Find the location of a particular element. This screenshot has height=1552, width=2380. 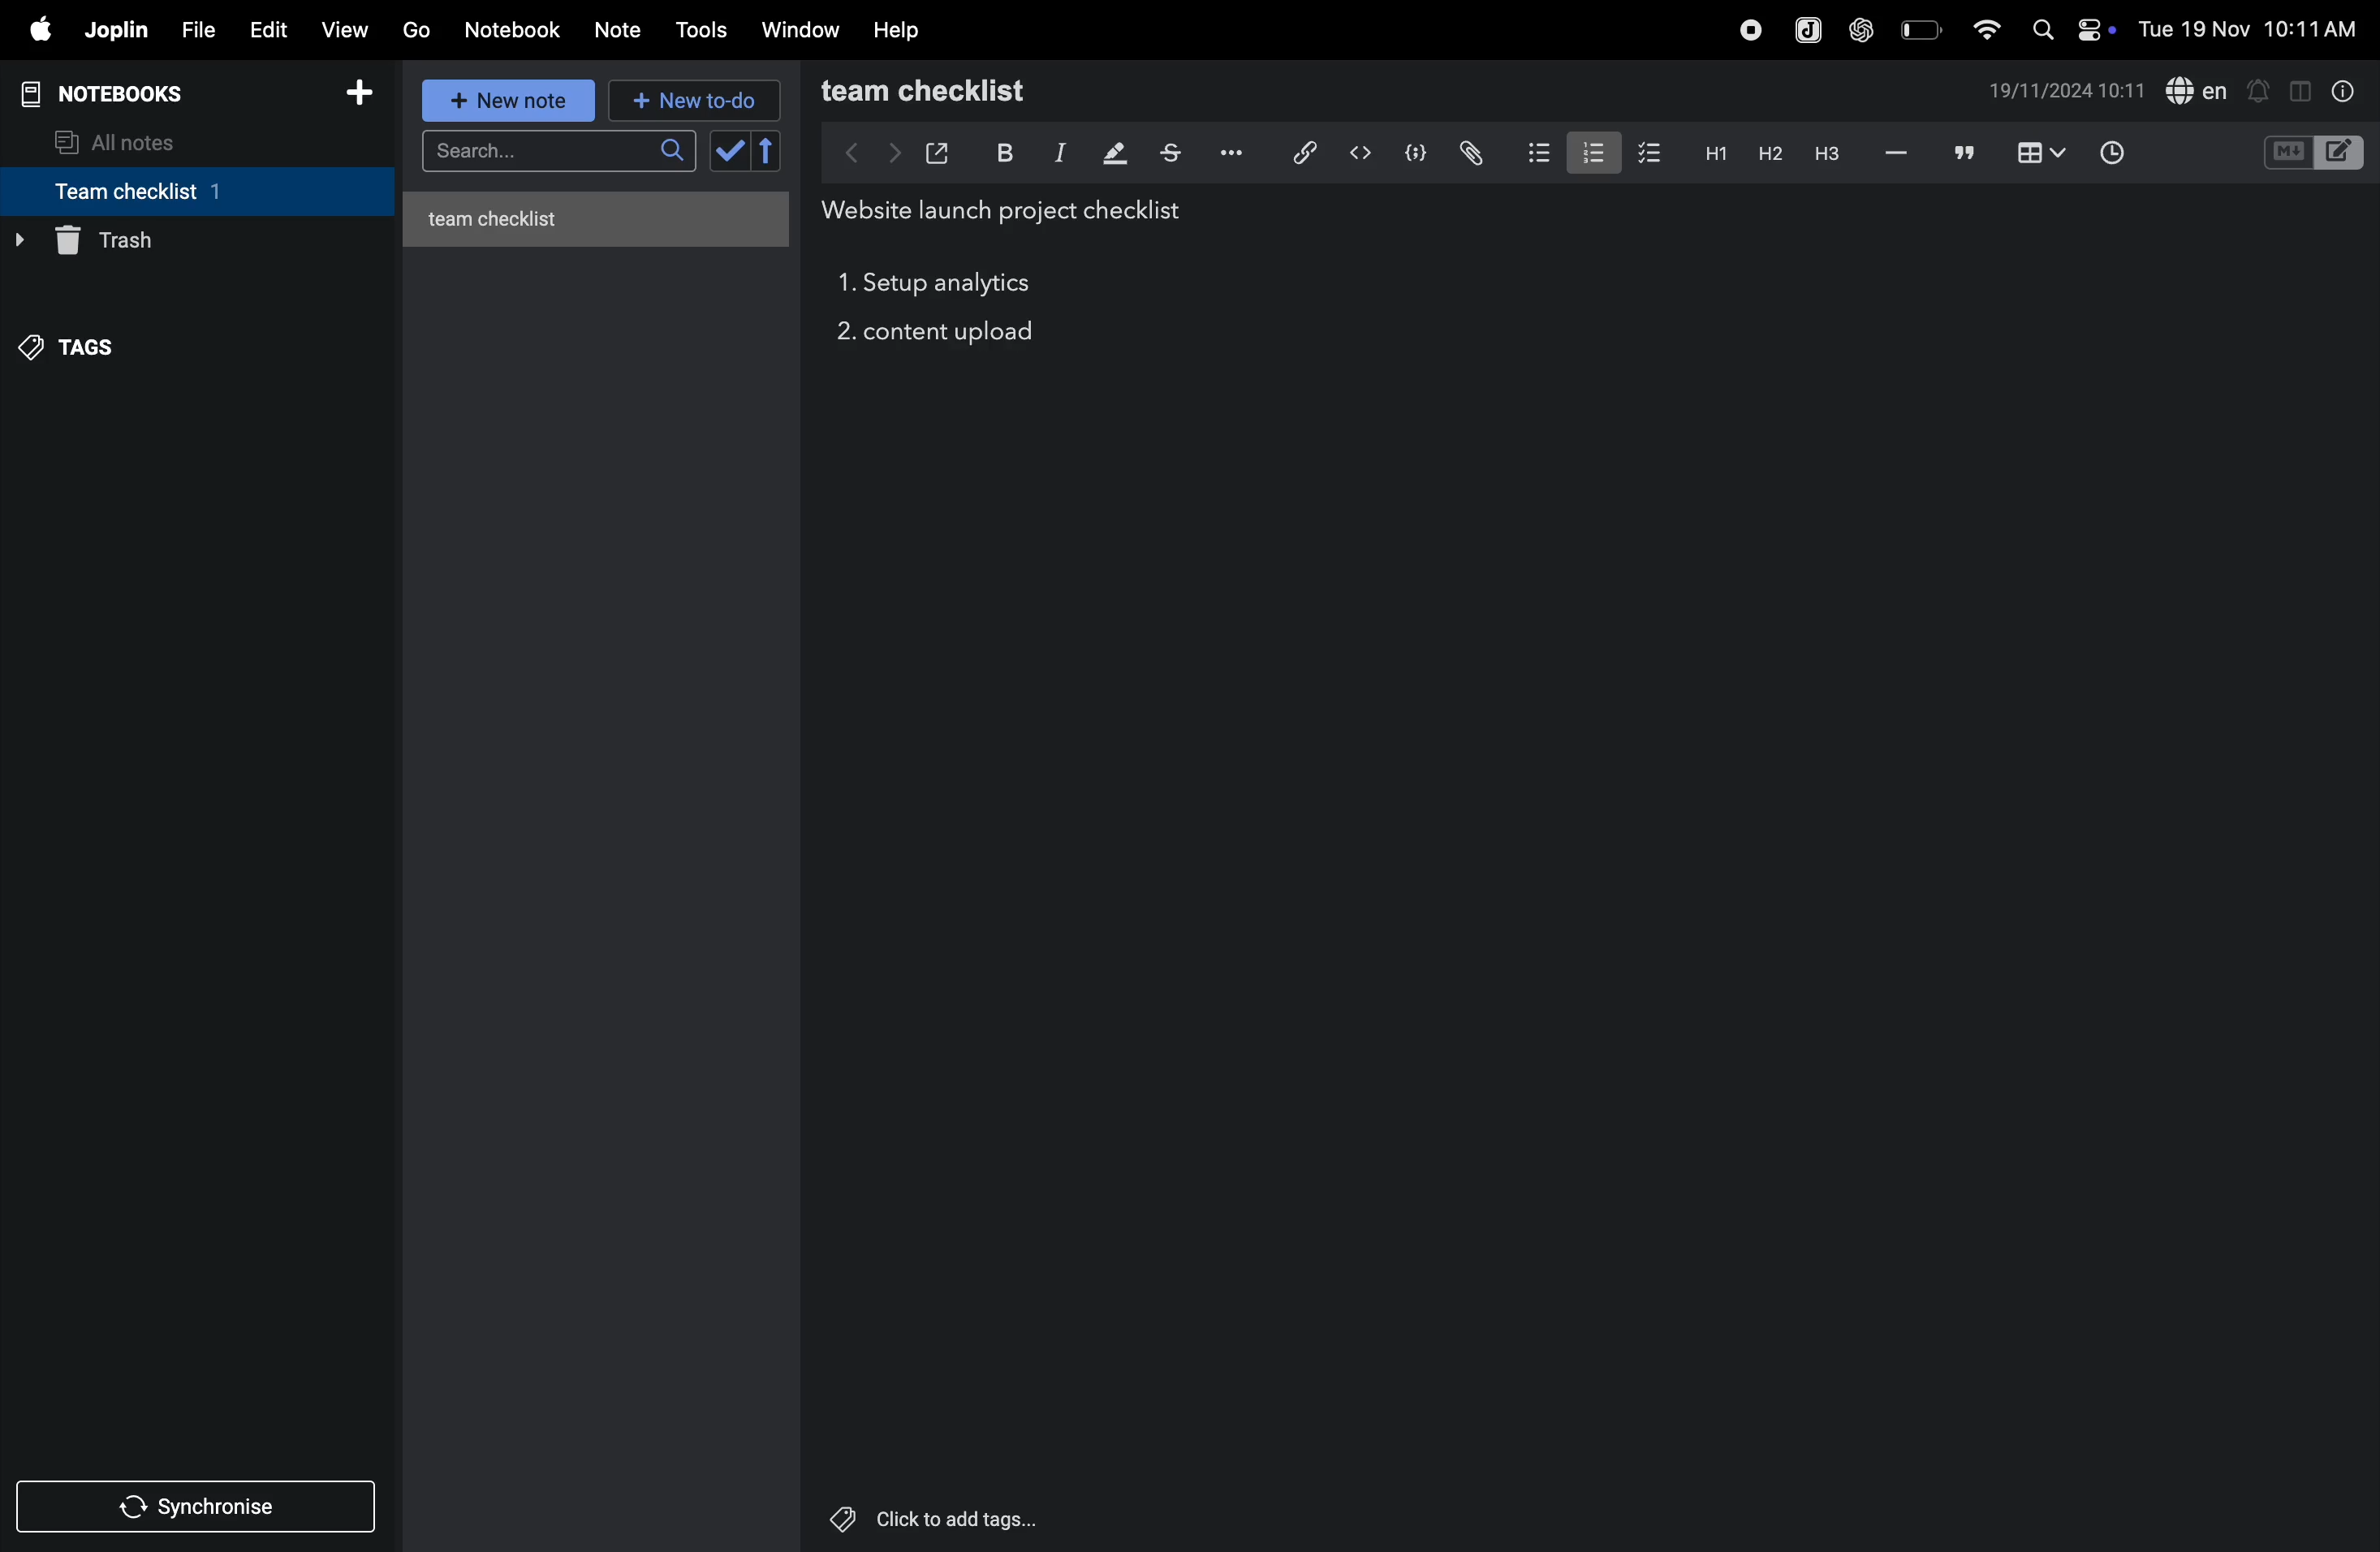

search is located at coordinates (2041, 29).